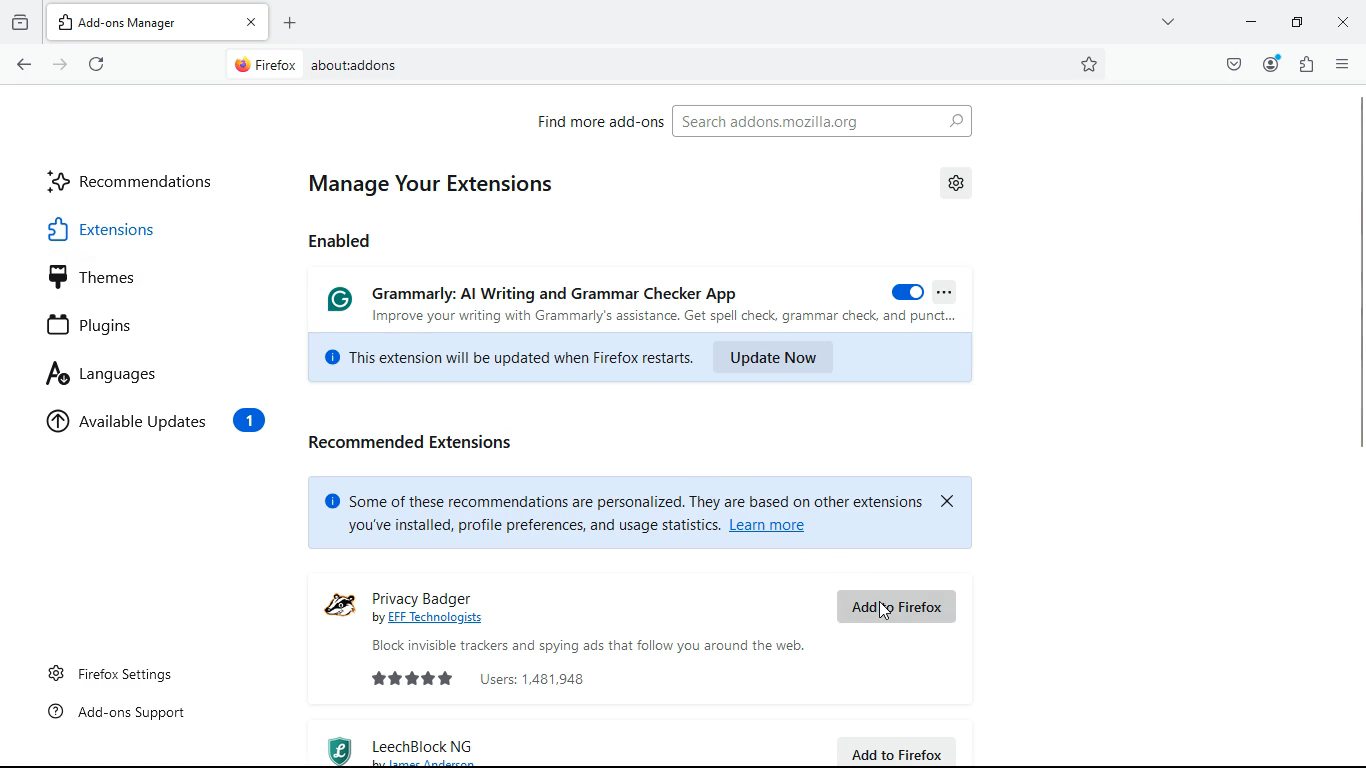 The image size is (1366, 768). Describe the element at coordinates (138, 176) in the screenshot. I see `recommendations` at that location.